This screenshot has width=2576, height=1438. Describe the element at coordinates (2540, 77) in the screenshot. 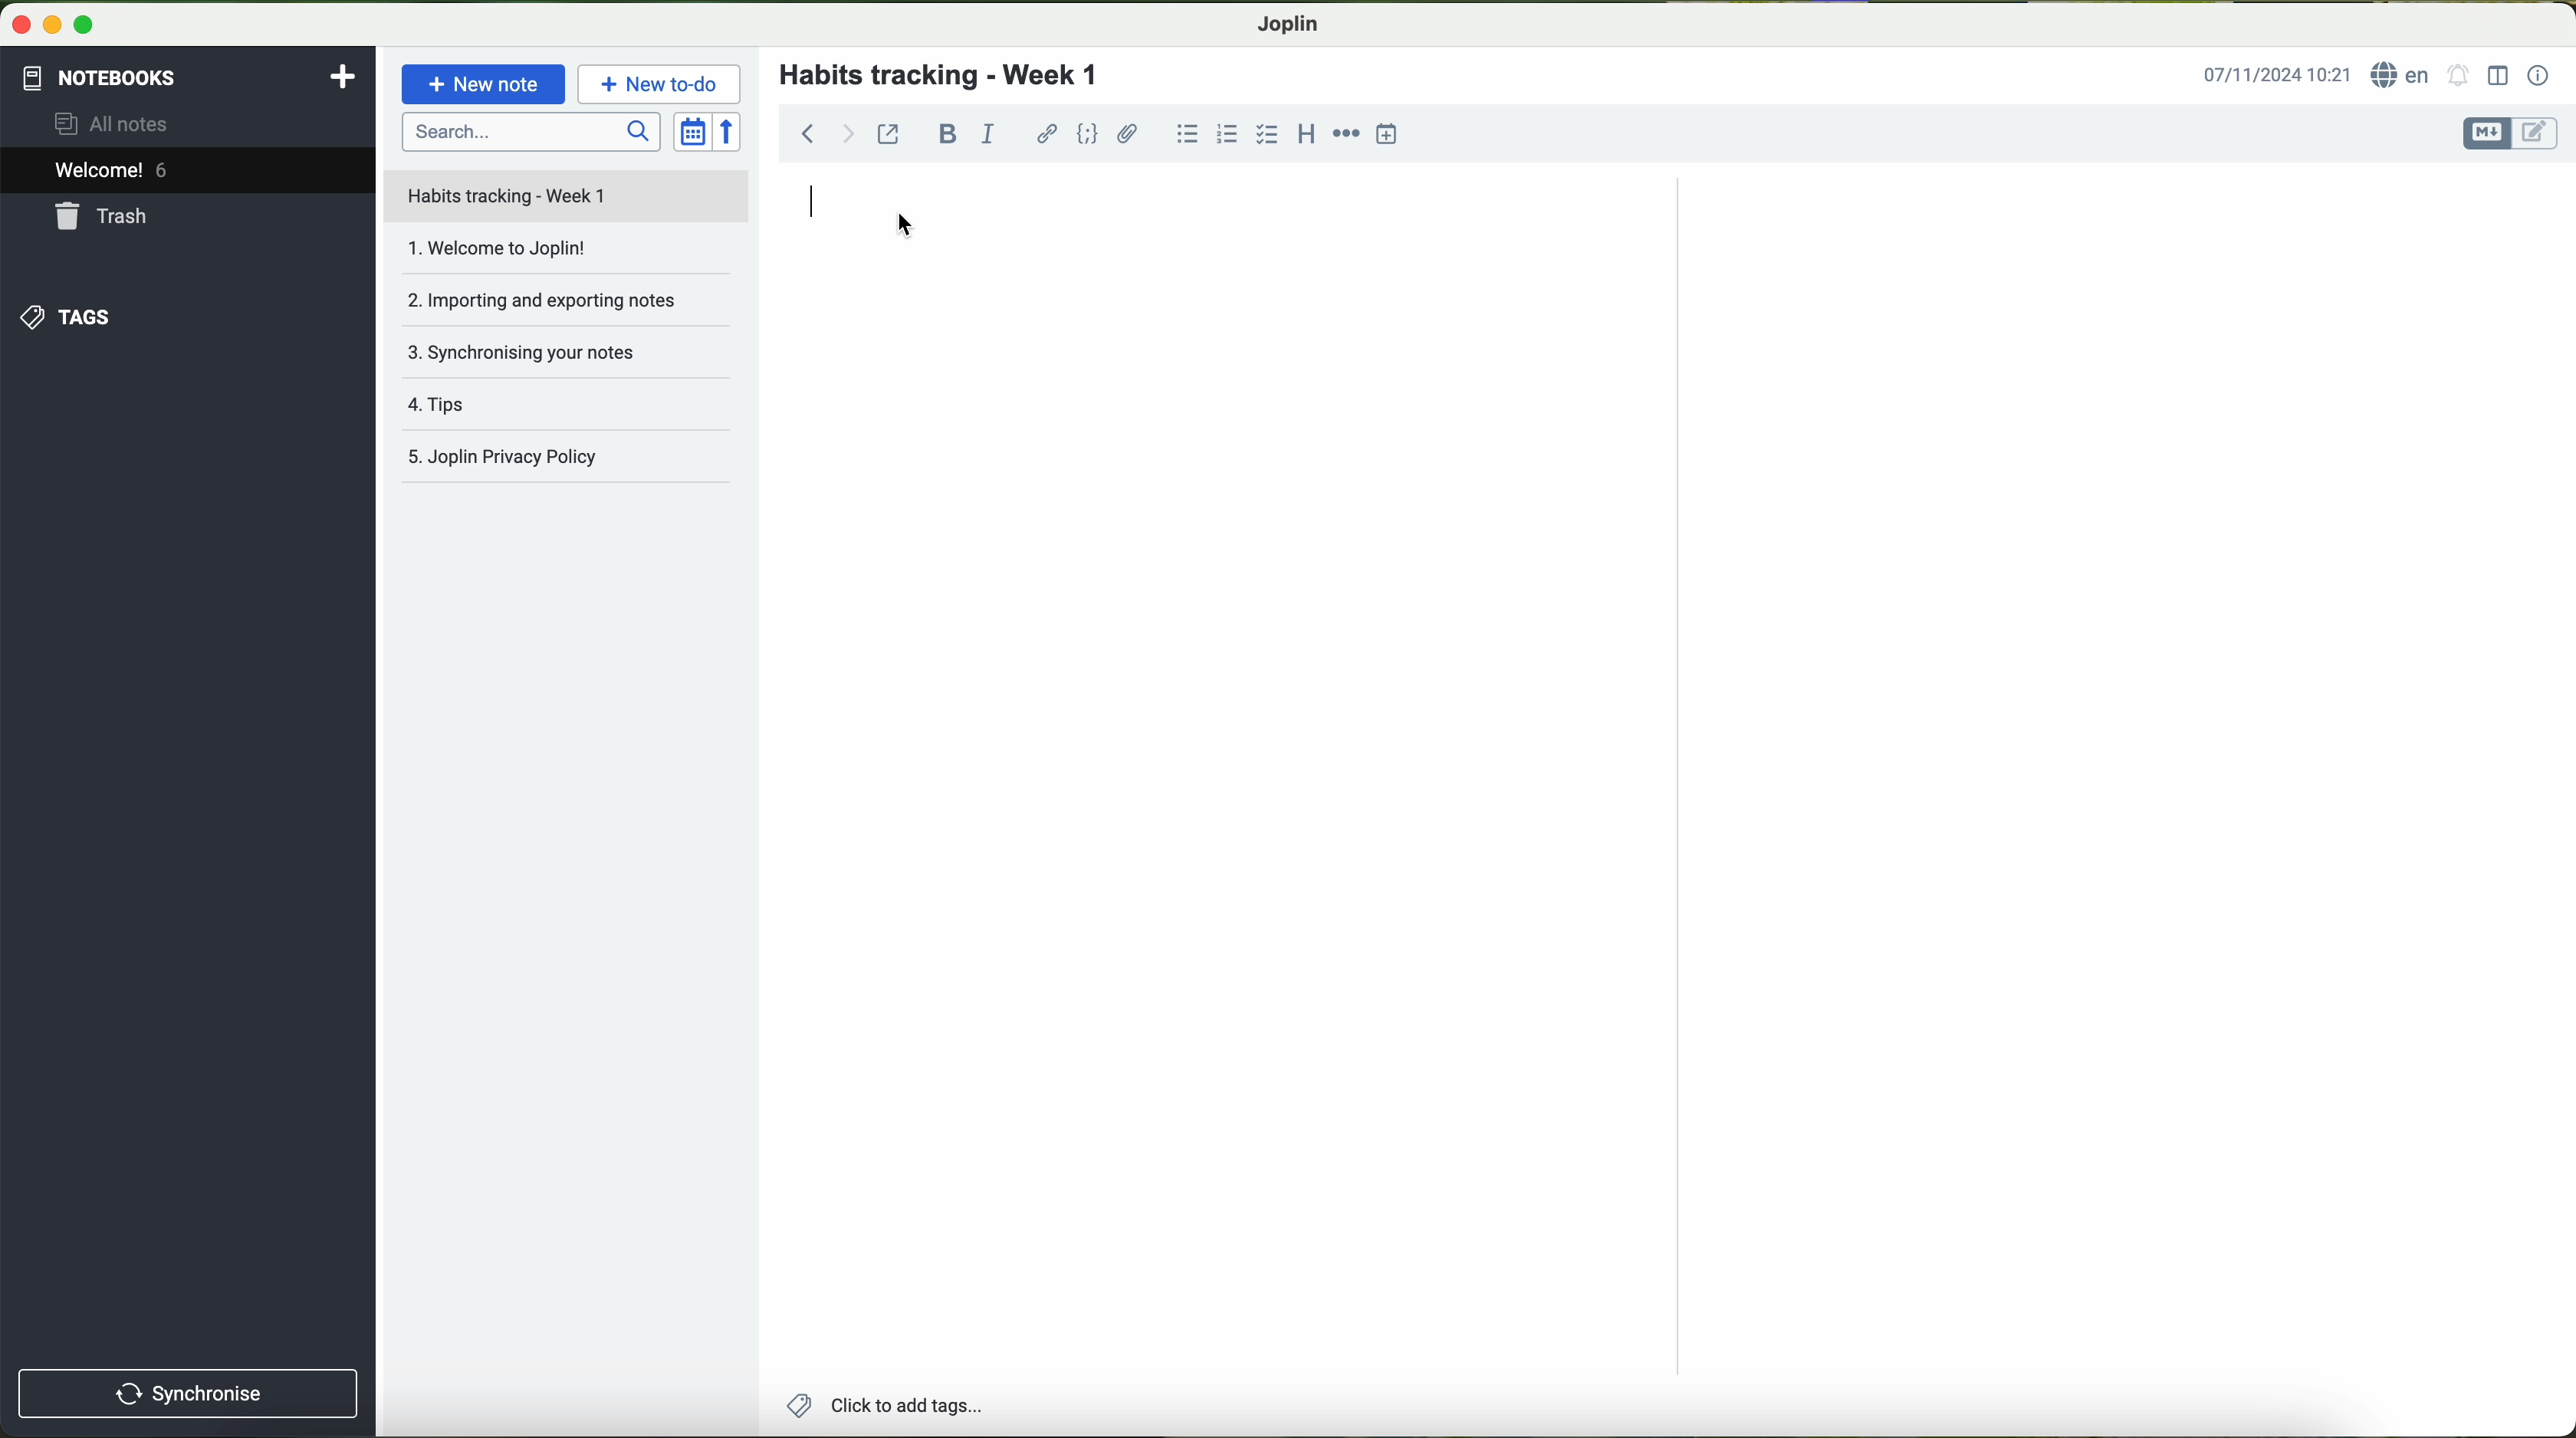

I see `note properties` at that location.